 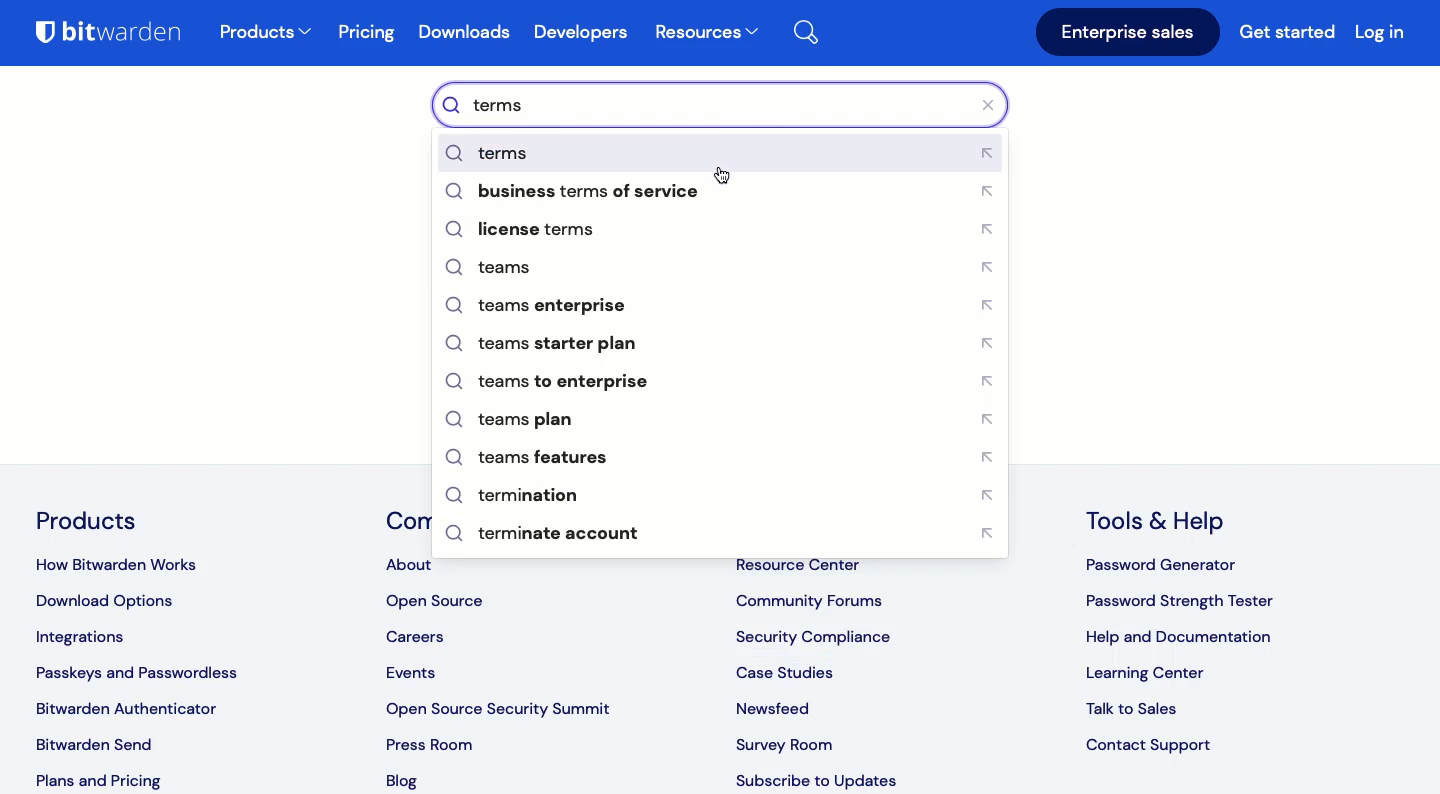 I want to click on integrations, so click(x=92, y=640).